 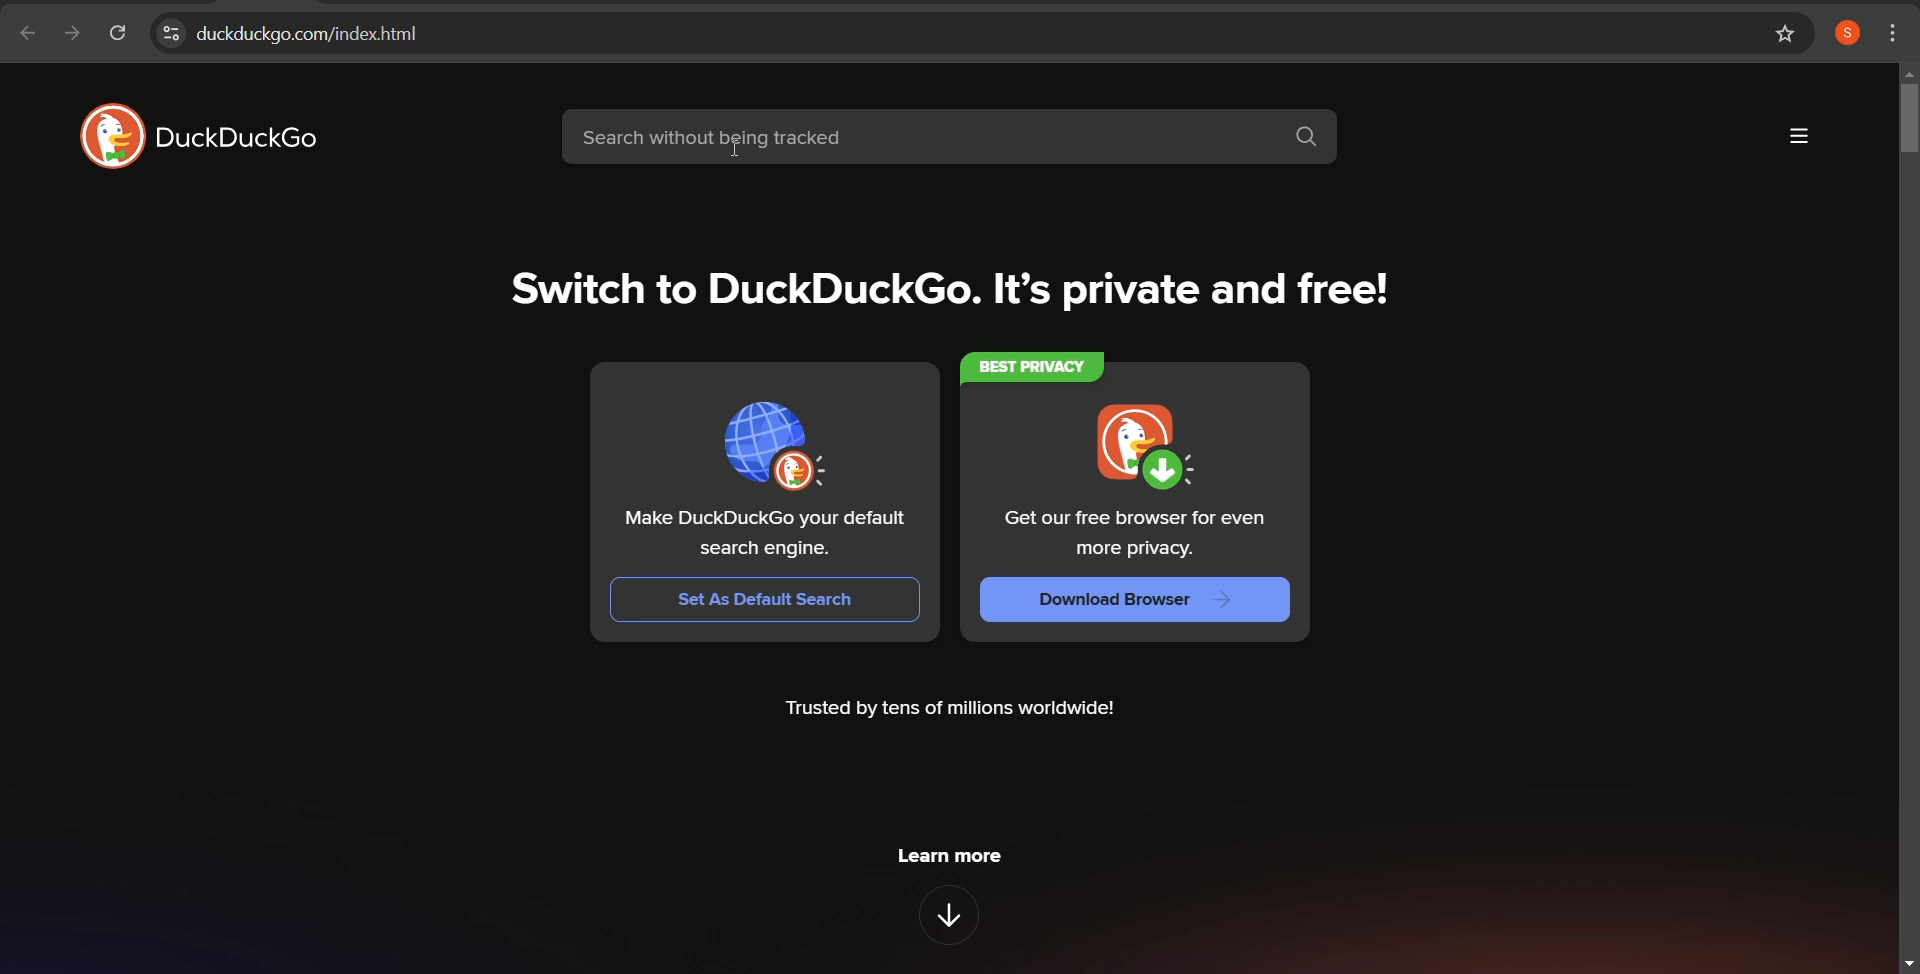 I want to click on Switch to DuckDuckGo. It’s private and free!, so click(x=946, y=294).